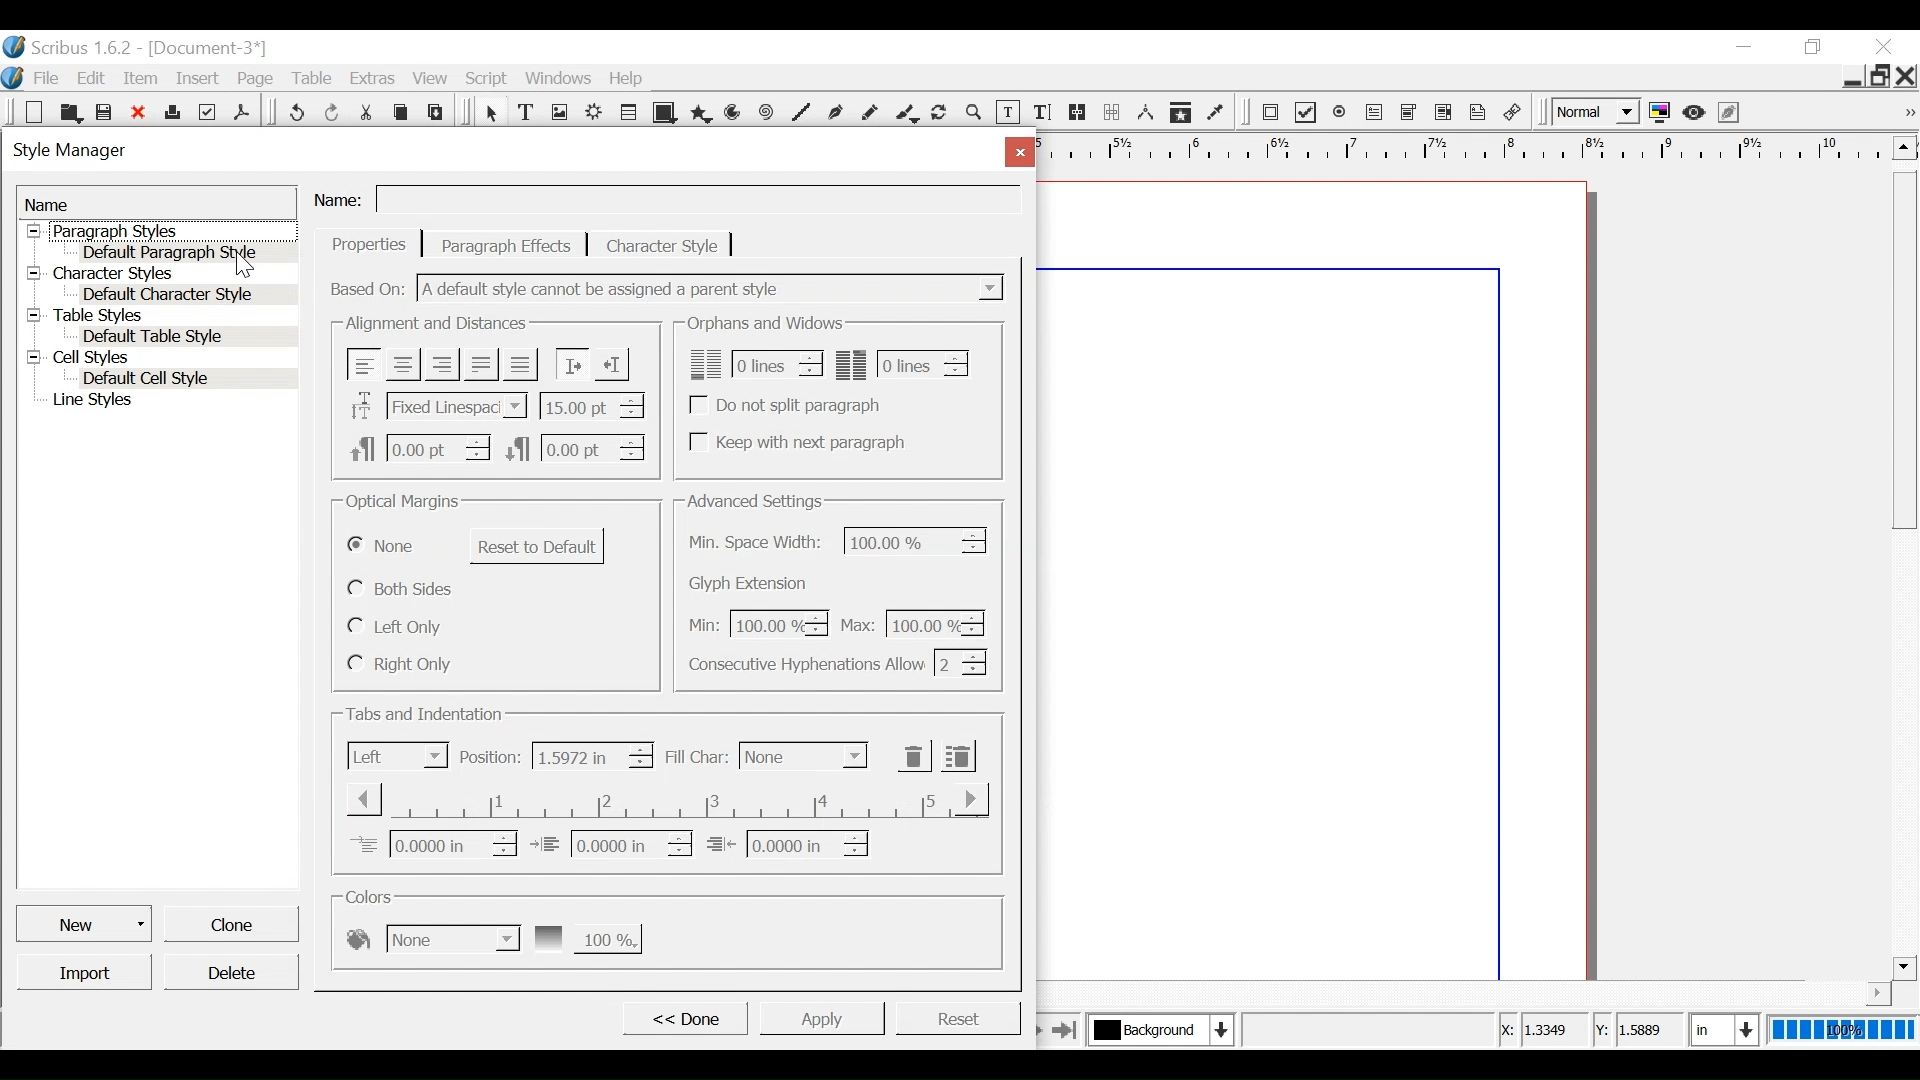 Image resolution: width=1920 pixels, height=1080 pixels. Describe the element at coordinates (369, 288) in the screenshot. I see `Based on` at that location.